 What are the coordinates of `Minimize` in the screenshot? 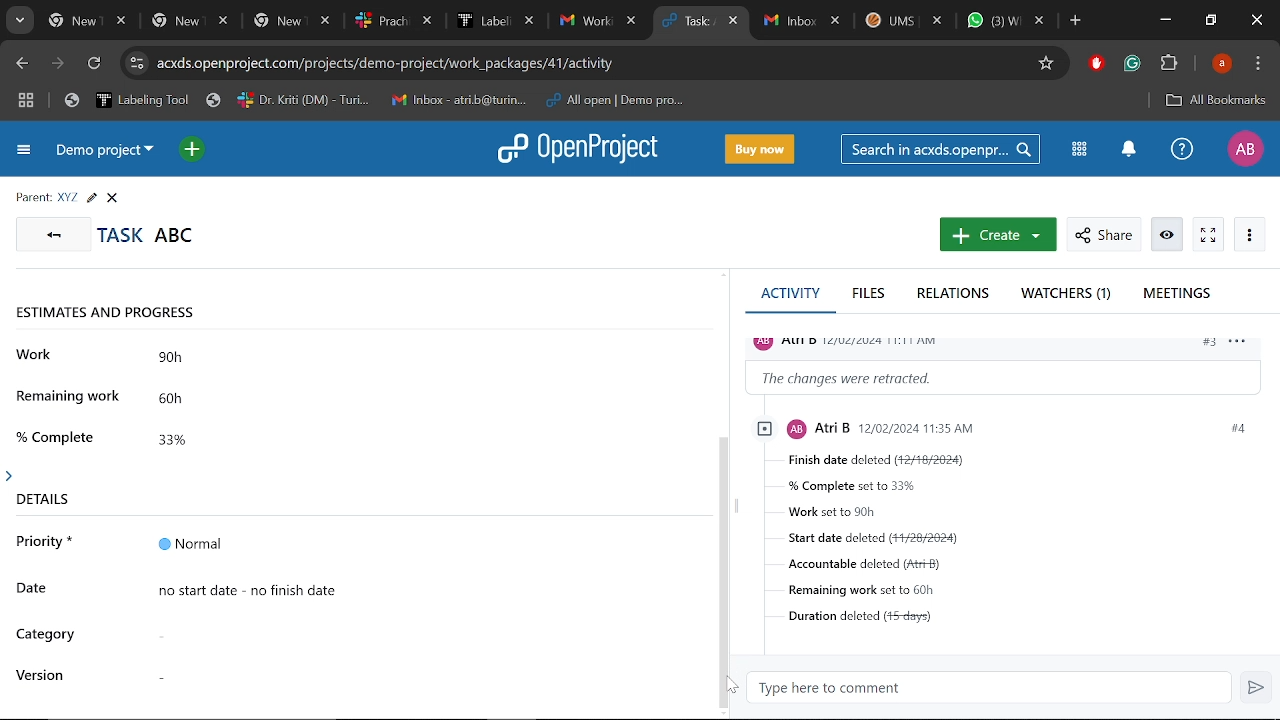 It's located at (1165, 19).